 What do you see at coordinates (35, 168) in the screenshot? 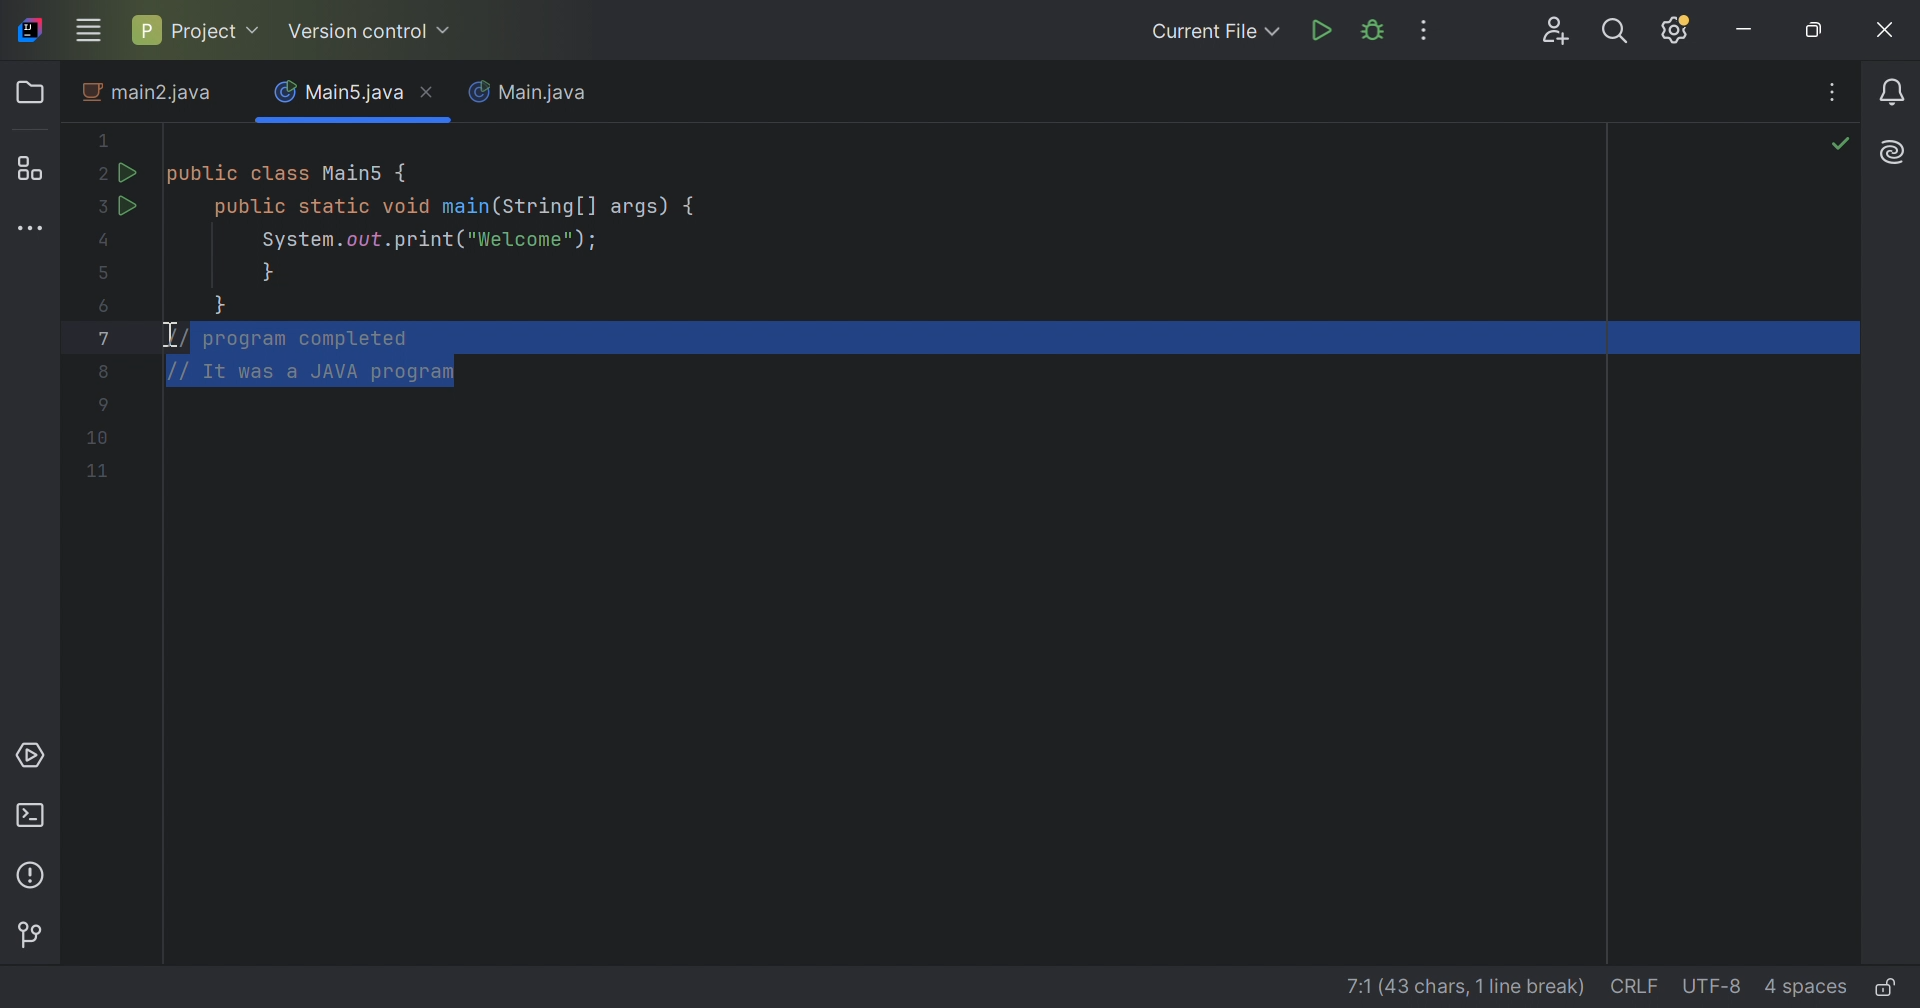
I see `Structure` at bounding box center [35, 168].